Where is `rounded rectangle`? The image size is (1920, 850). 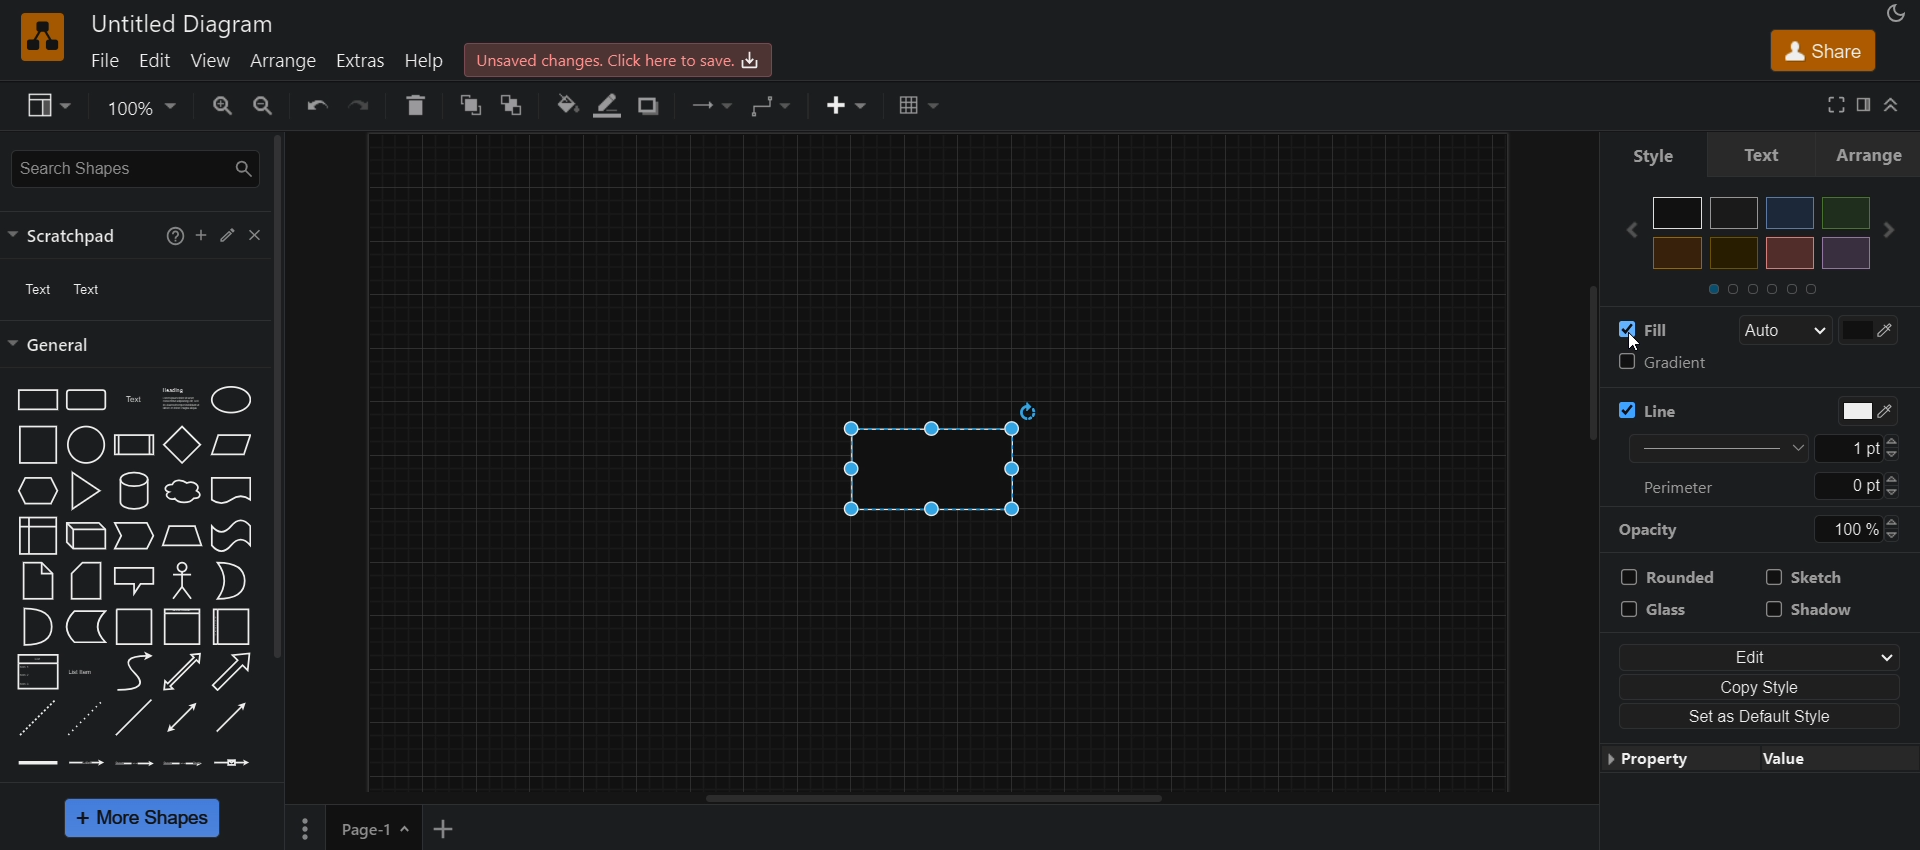
rounded rectangle is located at coordinates (85, 398).